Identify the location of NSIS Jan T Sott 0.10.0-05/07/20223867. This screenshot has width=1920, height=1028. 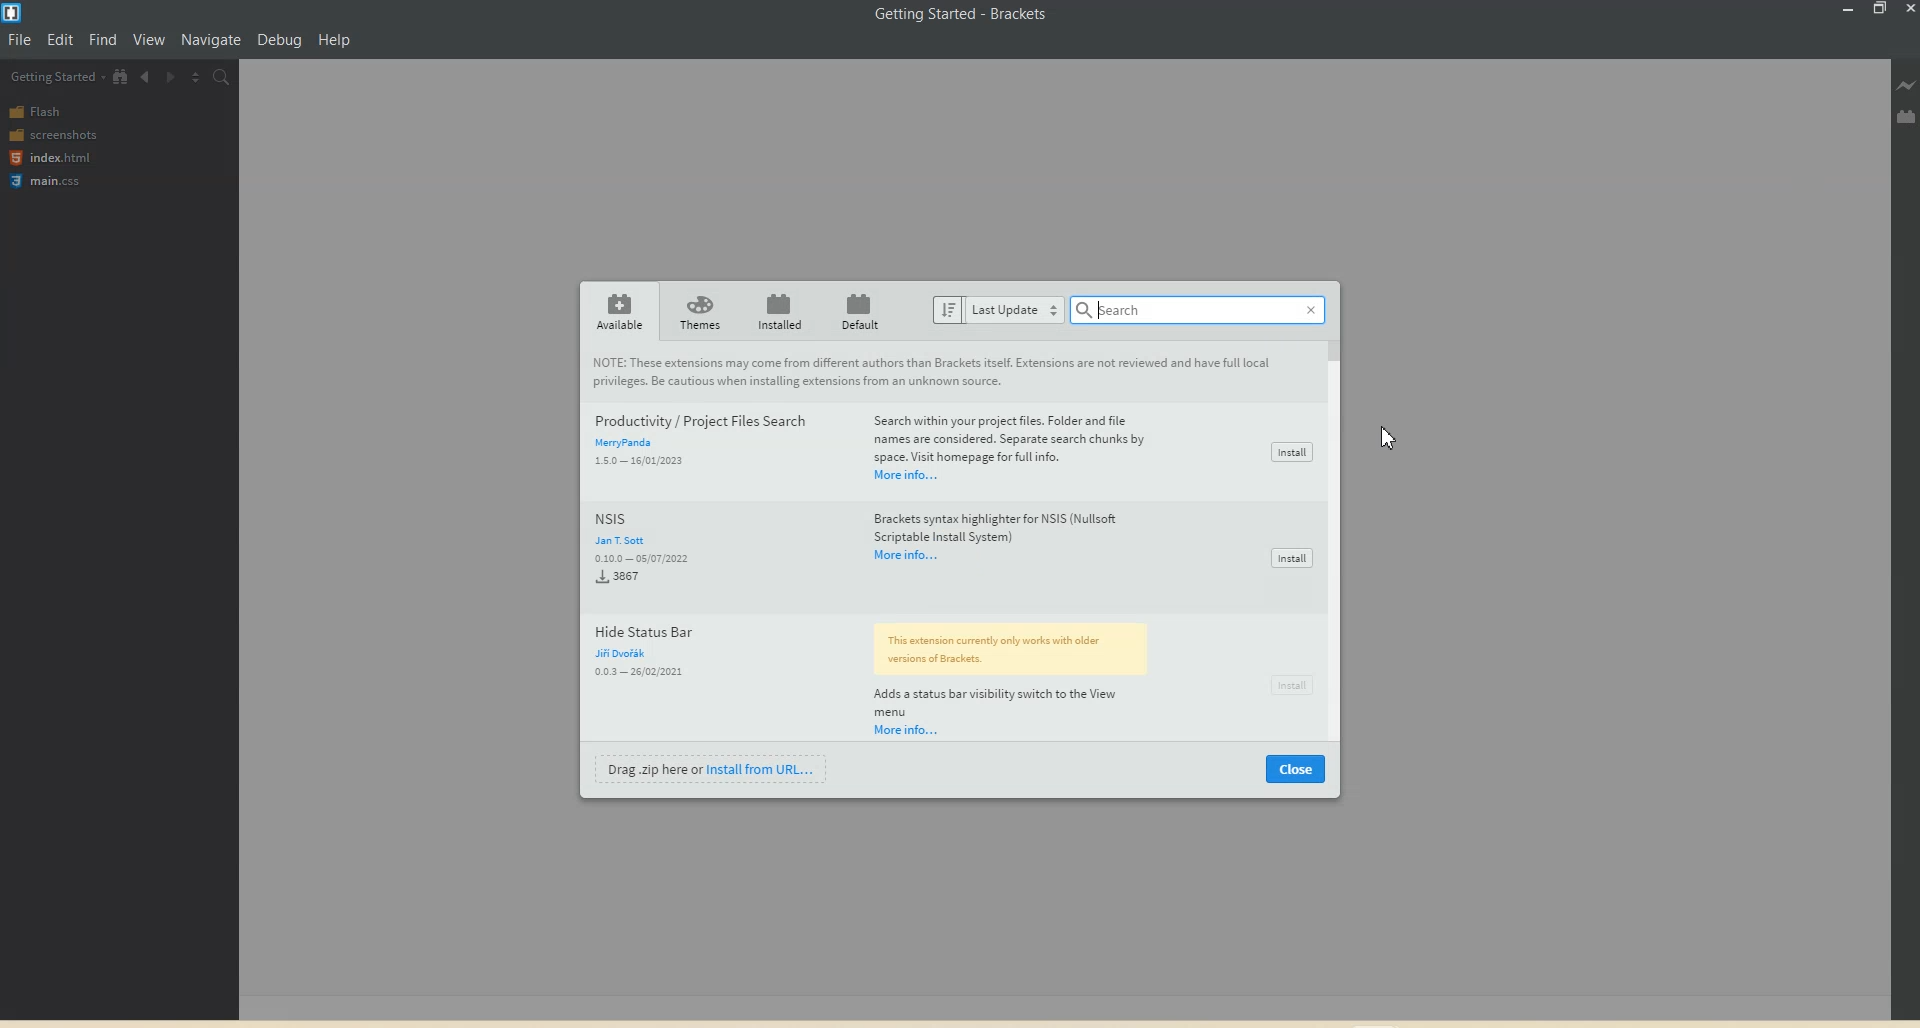
(644, 548).